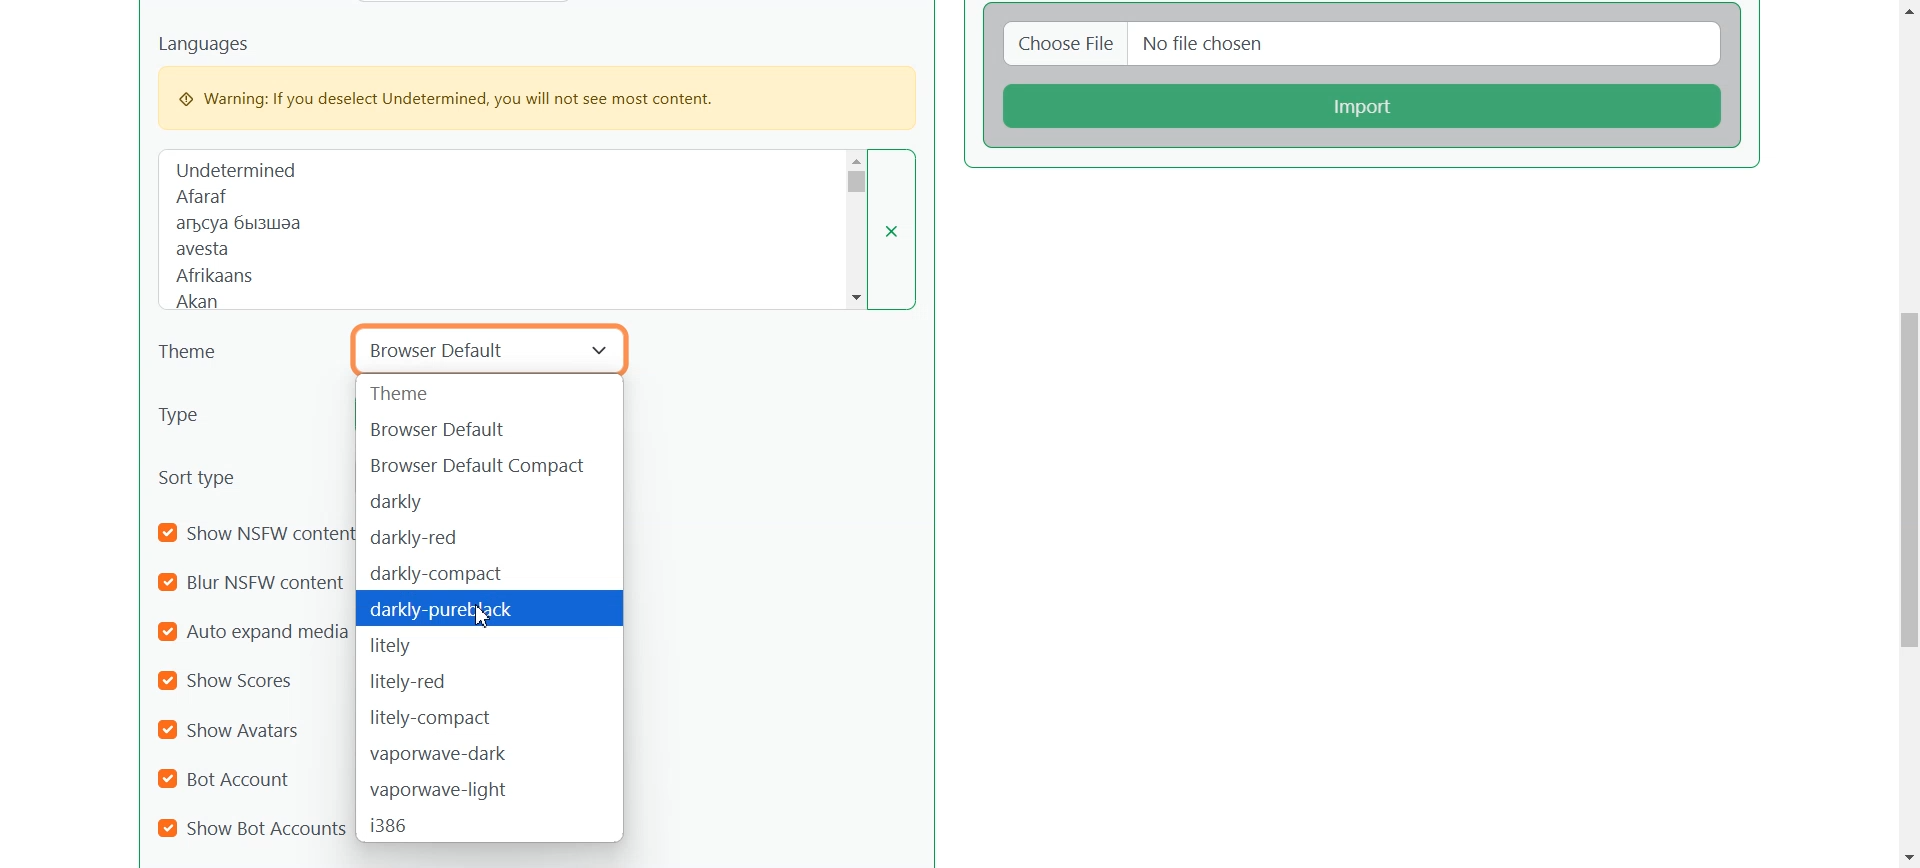  Describe the element at coordinates (492, 609) in the screenshot. I see `darkly-pure black` at that location.